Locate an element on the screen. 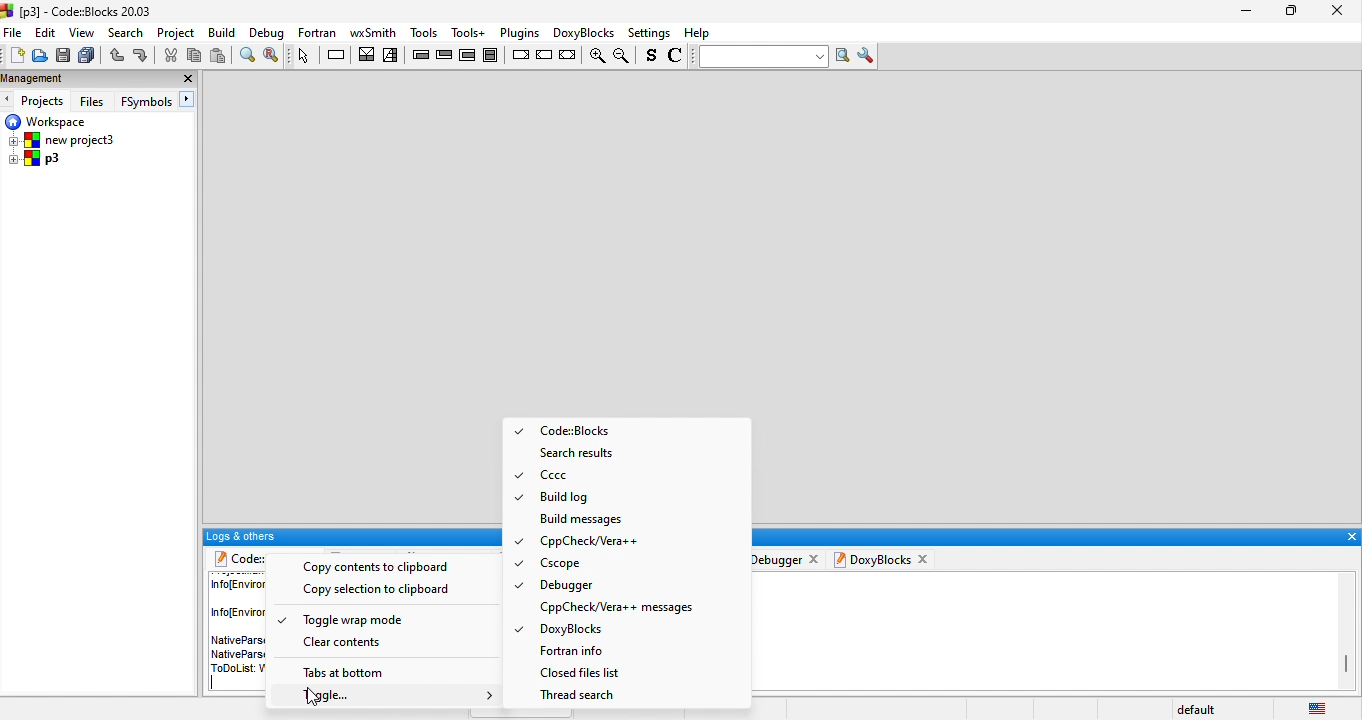 The height and width of the screenshot is (720, 1362). default is located at coordinates (1201, 710).